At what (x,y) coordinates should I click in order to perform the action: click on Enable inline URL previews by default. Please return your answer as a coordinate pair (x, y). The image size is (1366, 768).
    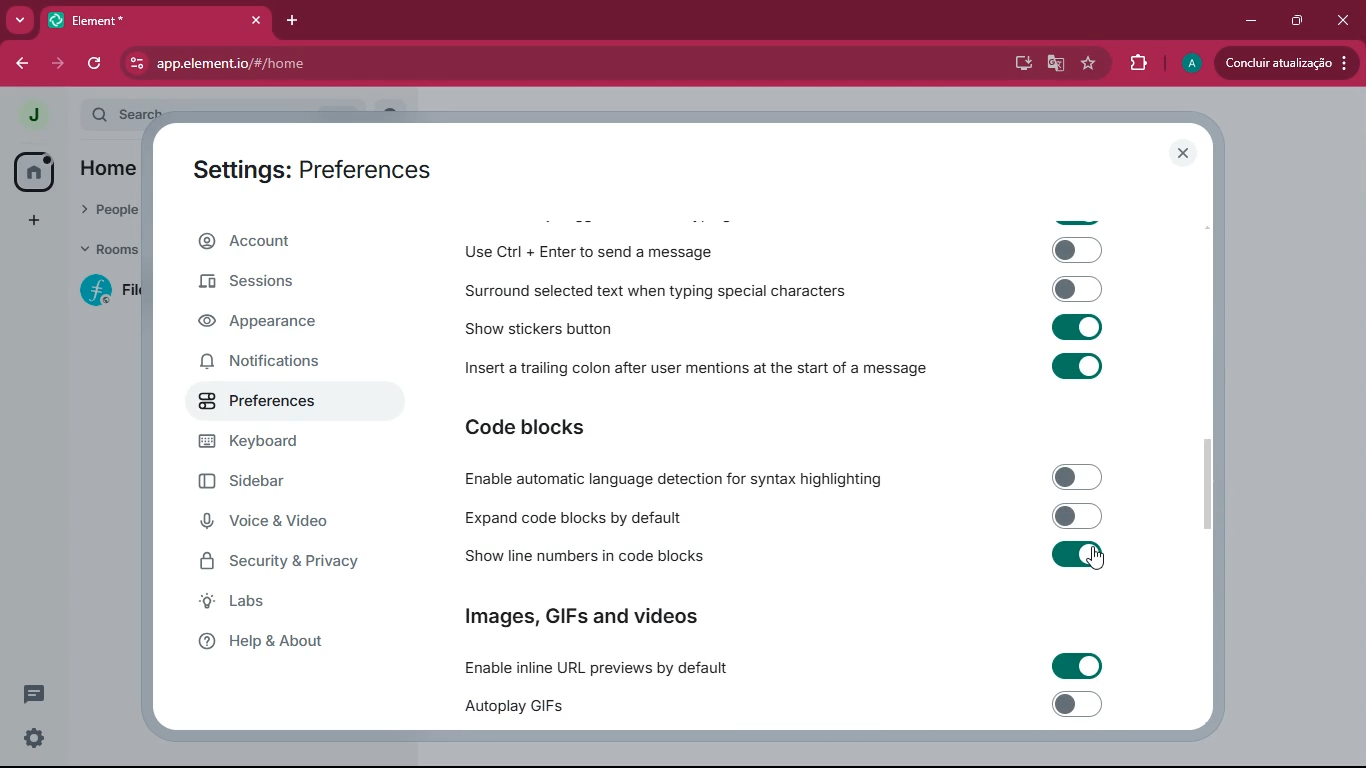
    Looking at the image, I should click on (781, 667).